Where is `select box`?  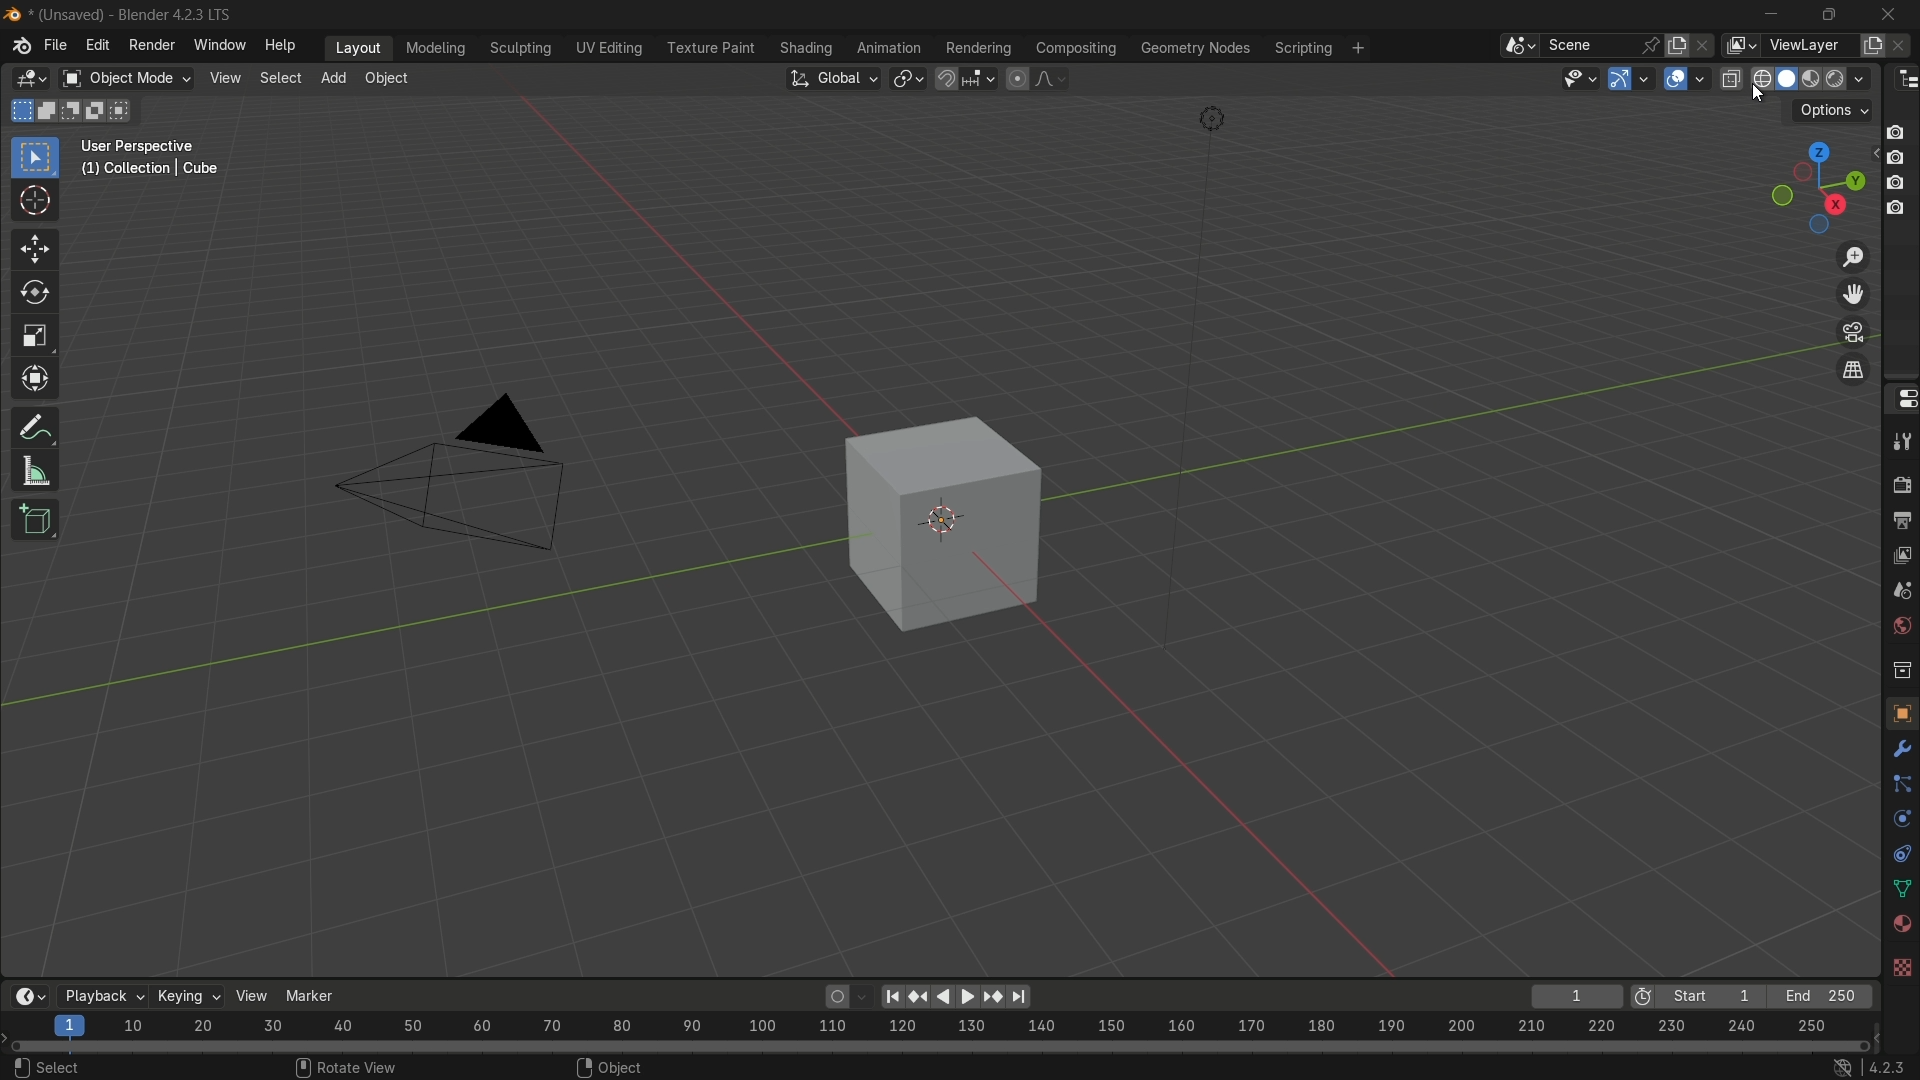 select box is located at coordinates (37, 157).